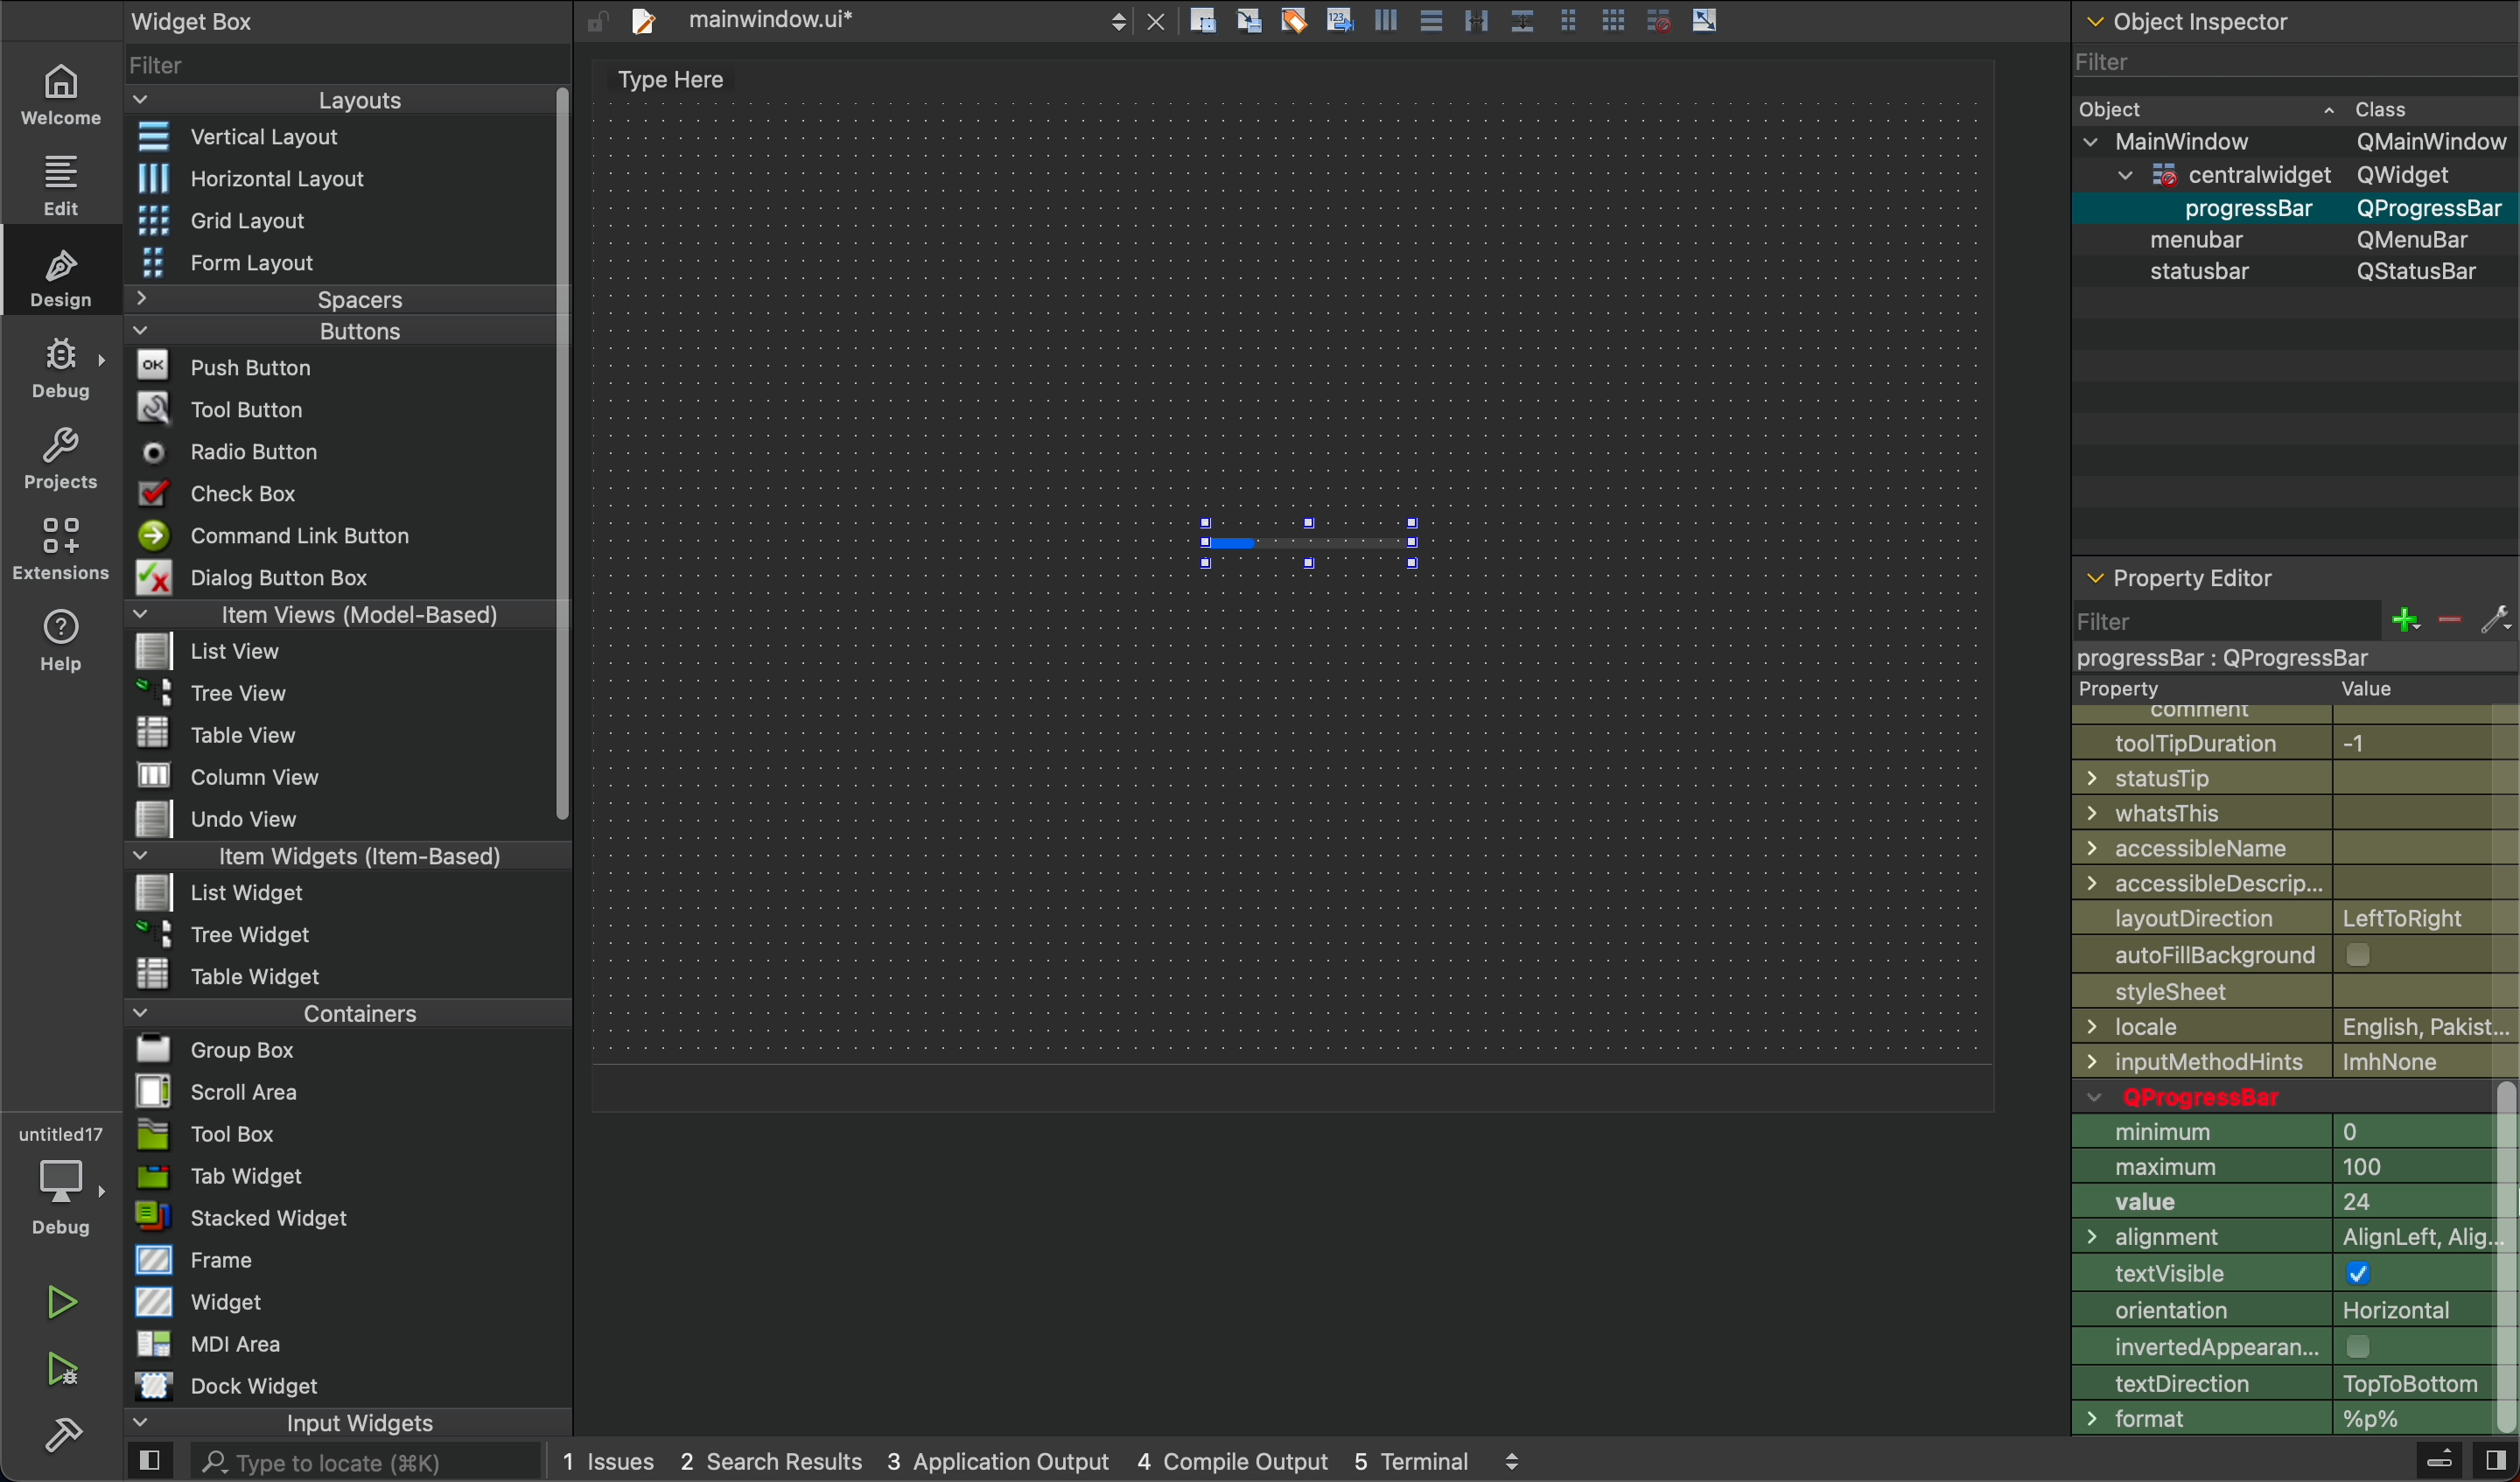 Image resolution: width=2520 pixels, height=1482 pixels. Describe the element at coordinates (63, 1302) in the screenshot. I see `run` at that location.